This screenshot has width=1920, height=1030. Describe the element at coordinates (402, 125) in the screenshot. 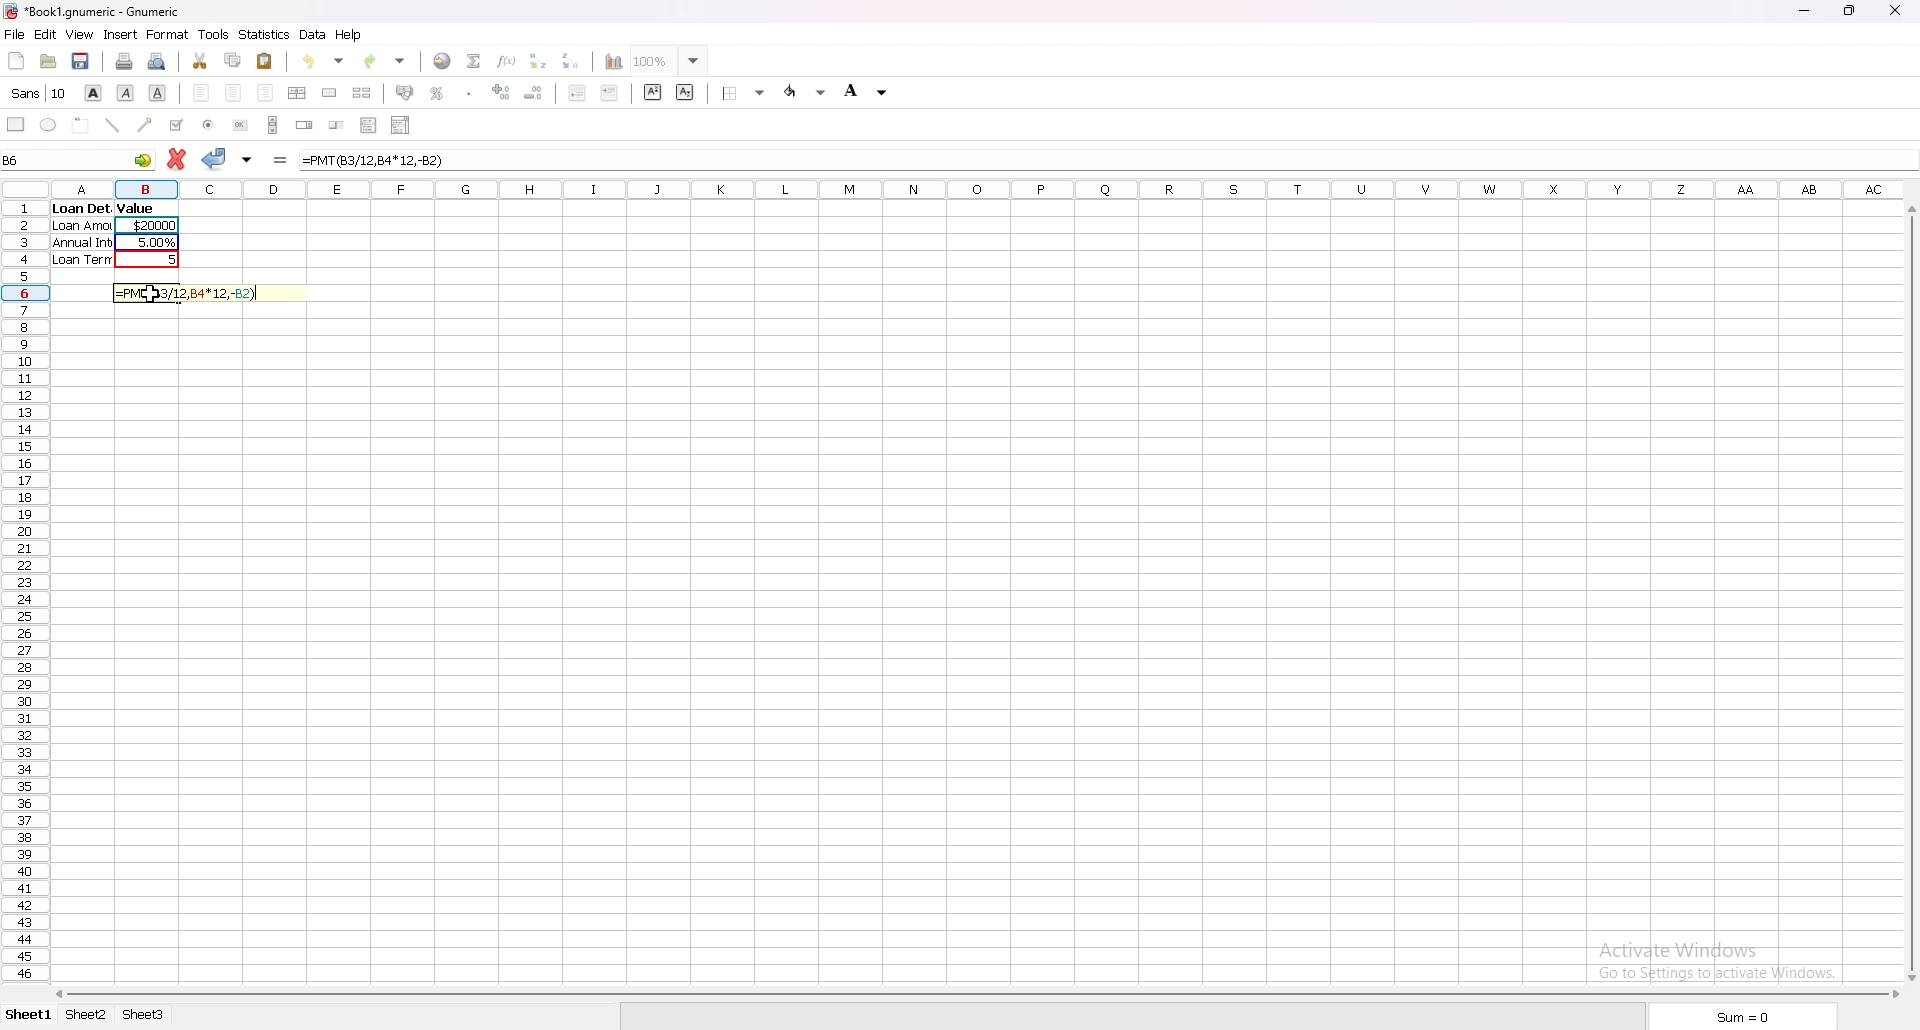

I see `combo box` at that location.